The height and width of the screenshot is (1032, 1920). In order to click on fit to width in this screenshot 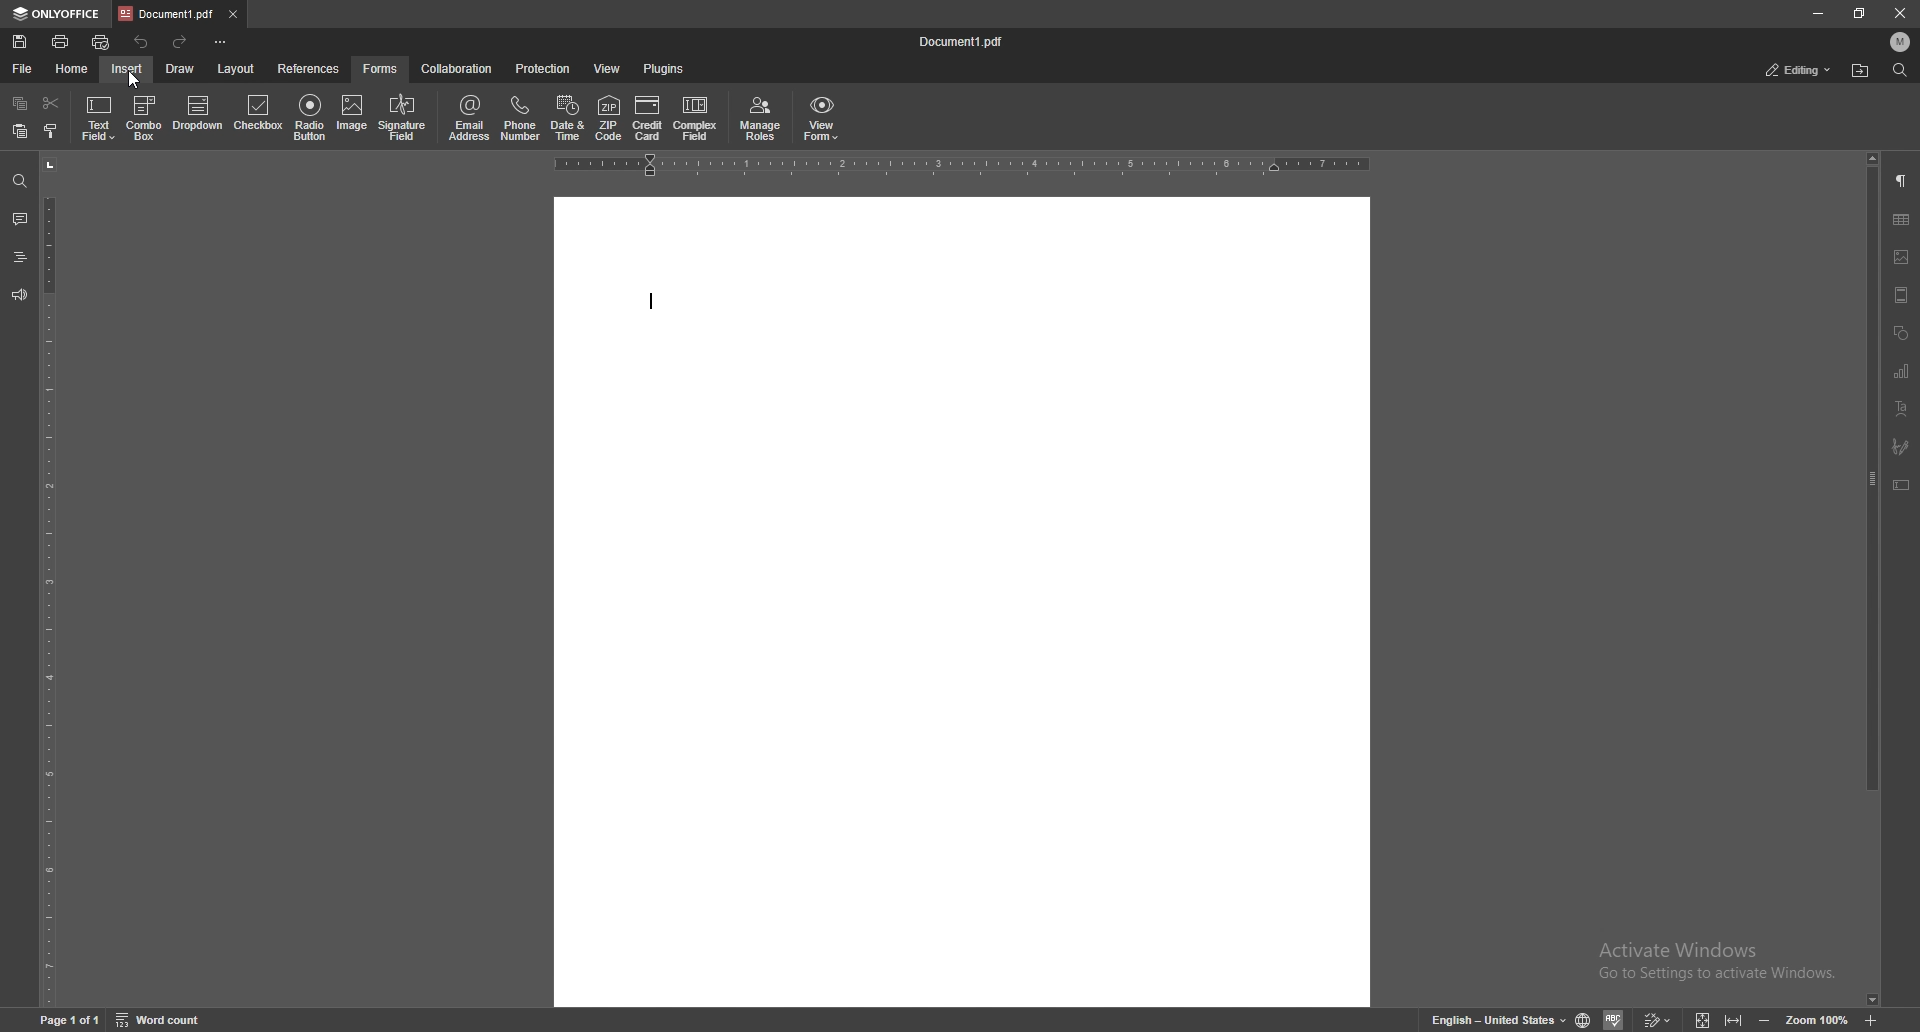, I will do `click(1734, 1020)`.